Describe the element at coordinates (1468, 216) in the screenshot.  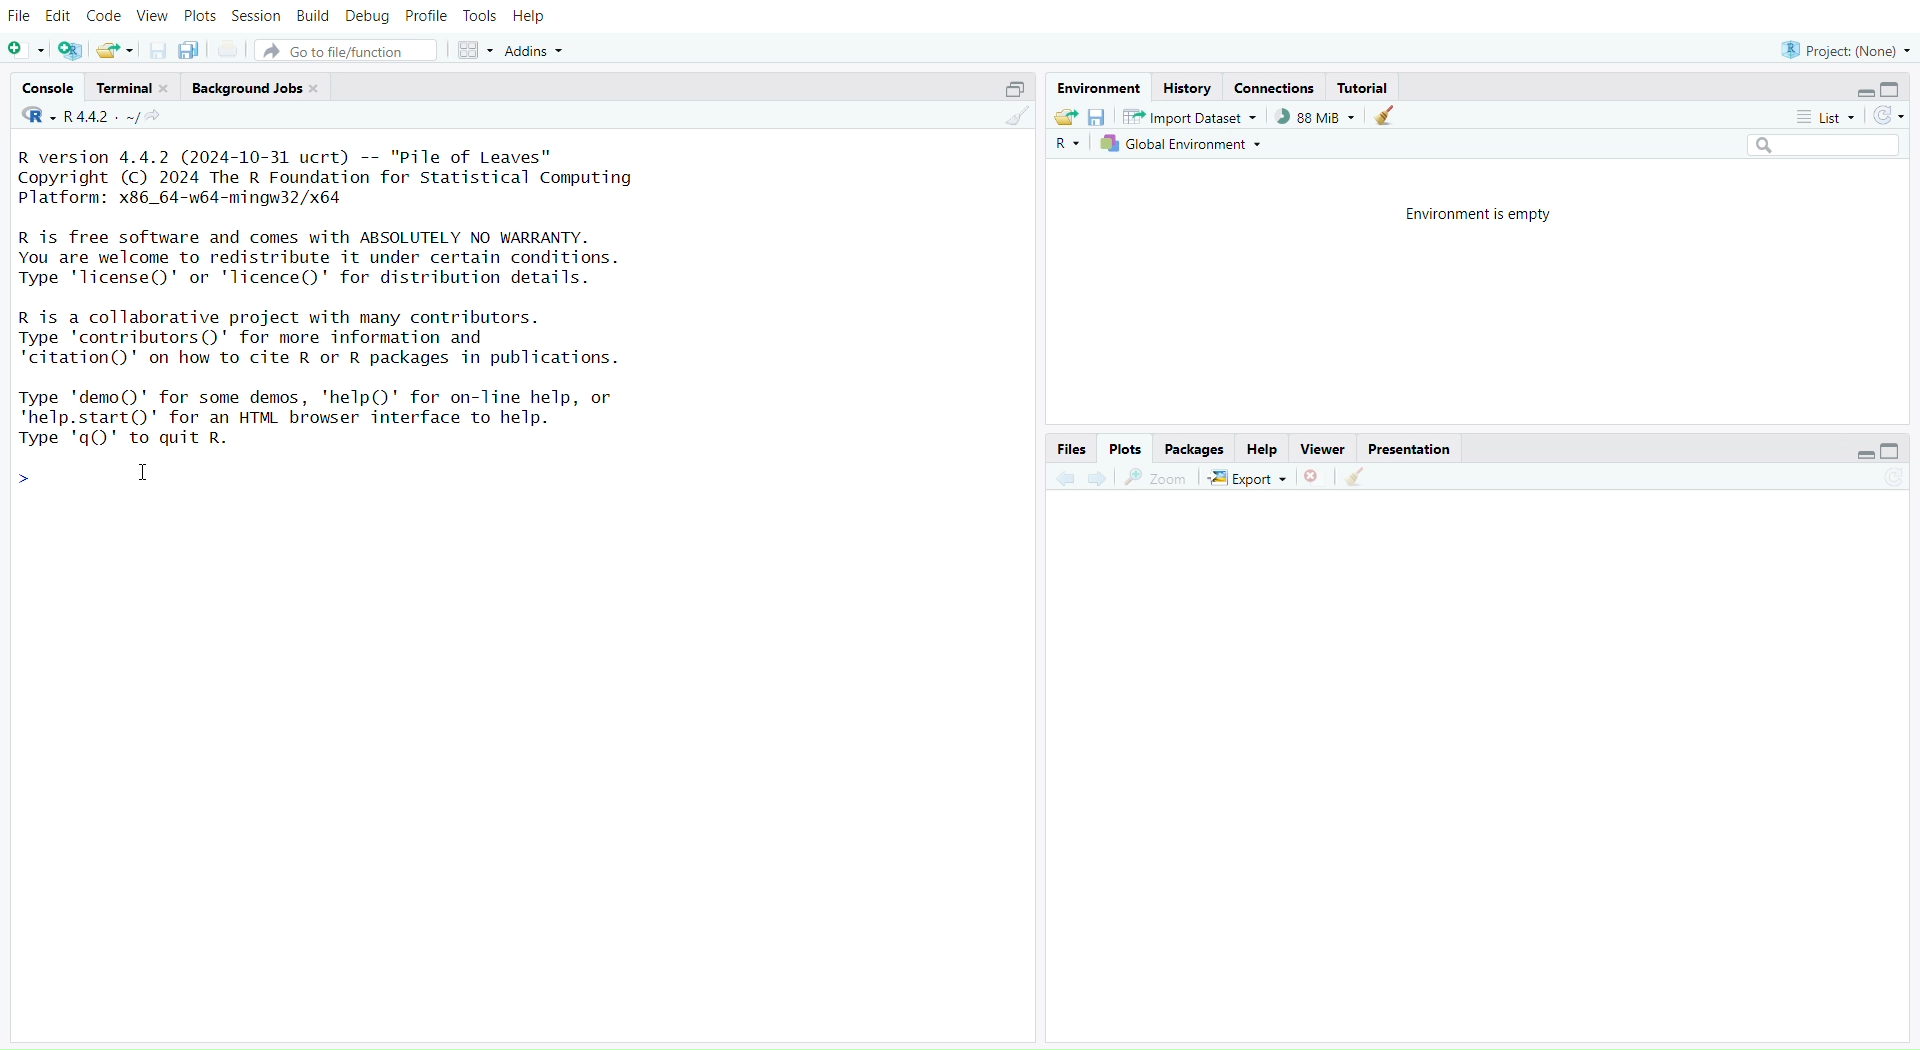
I see `environment is empty` at that location.